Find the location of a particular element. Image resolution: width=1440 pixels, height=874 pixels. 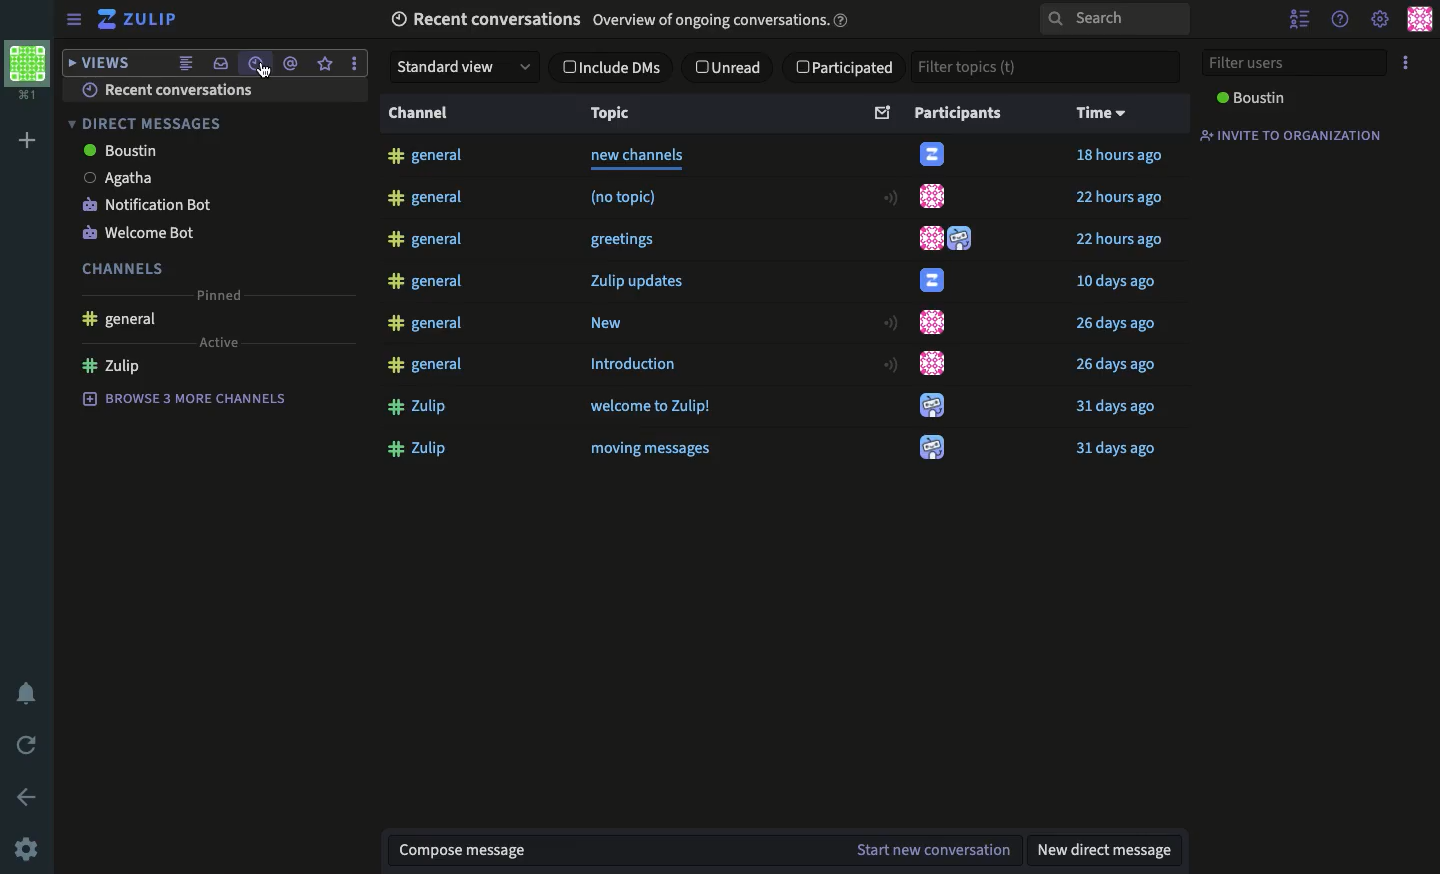

user profile is located at coordinates (934, 197).